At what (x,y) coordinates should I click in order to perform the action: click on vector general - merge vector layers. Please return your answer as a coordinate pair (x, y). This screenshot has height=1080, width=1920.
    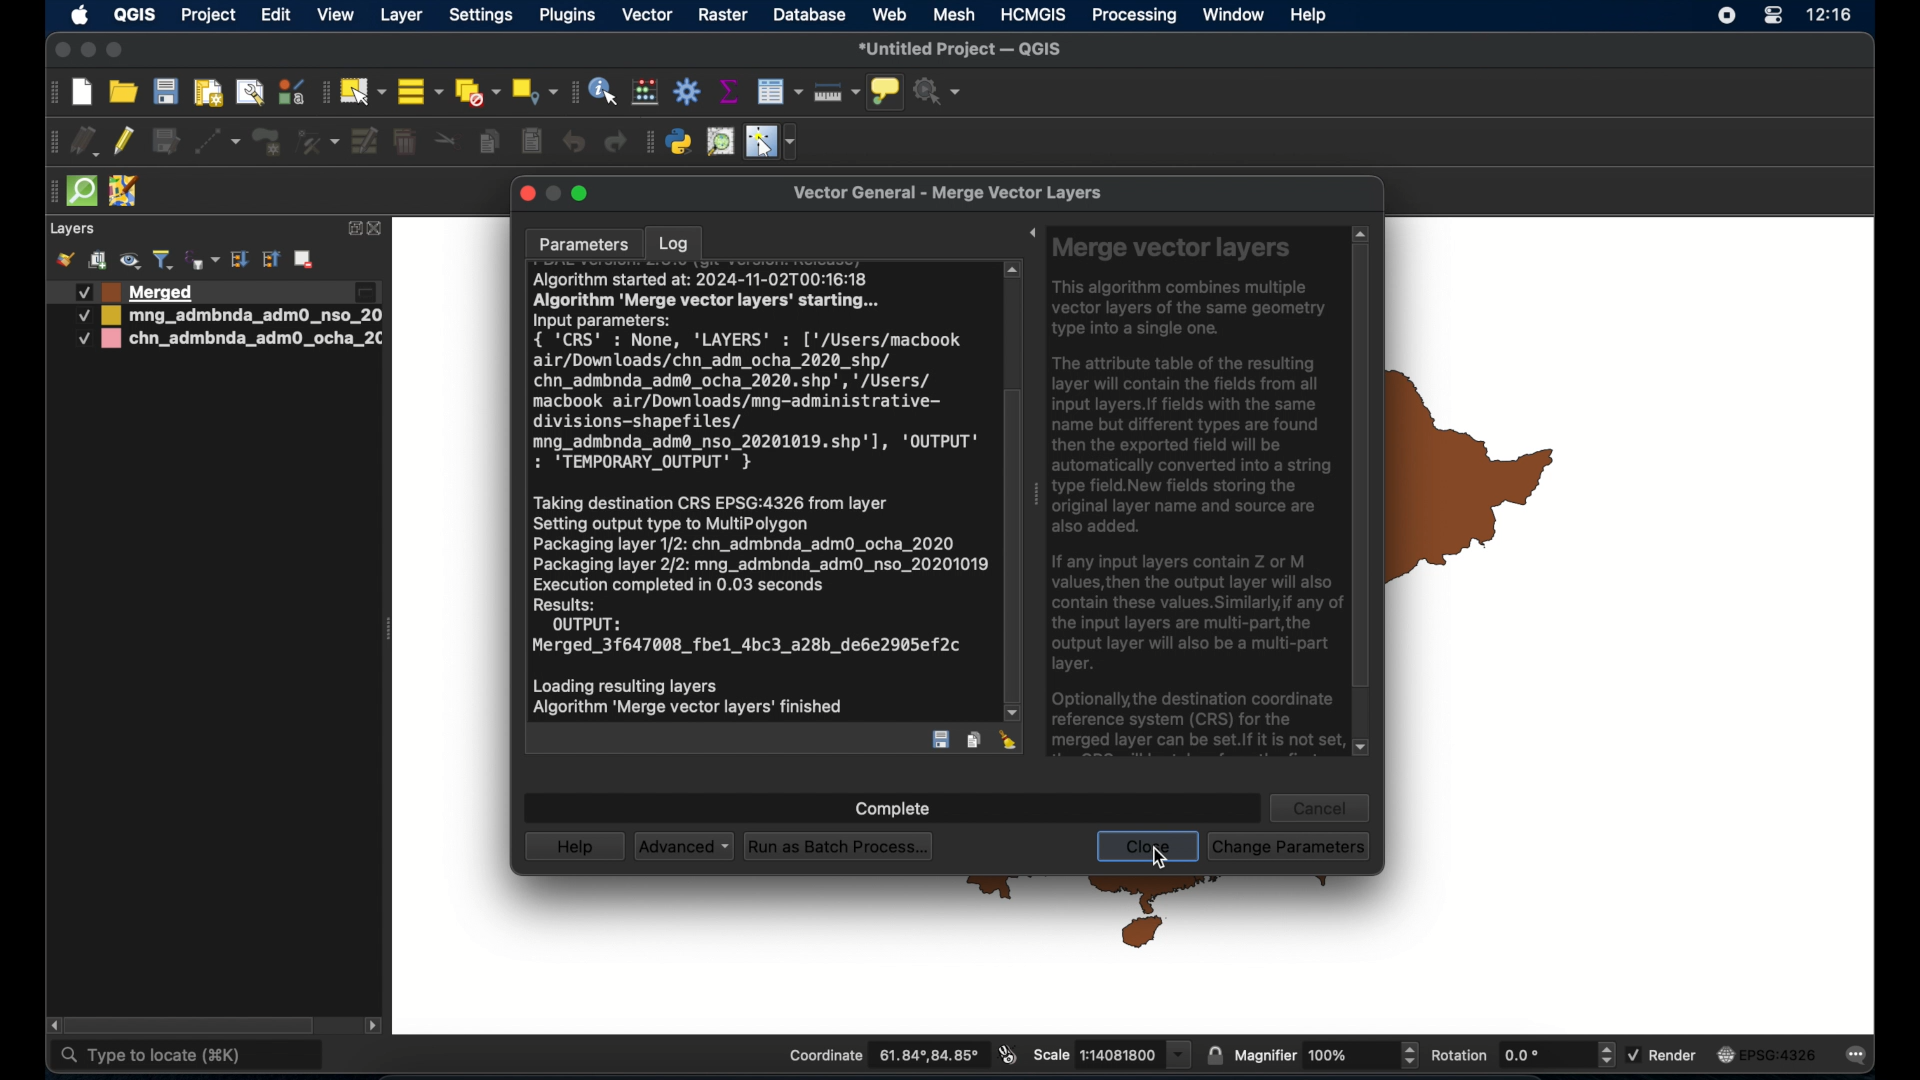
    Looking at the image, I should click on (954, 193).